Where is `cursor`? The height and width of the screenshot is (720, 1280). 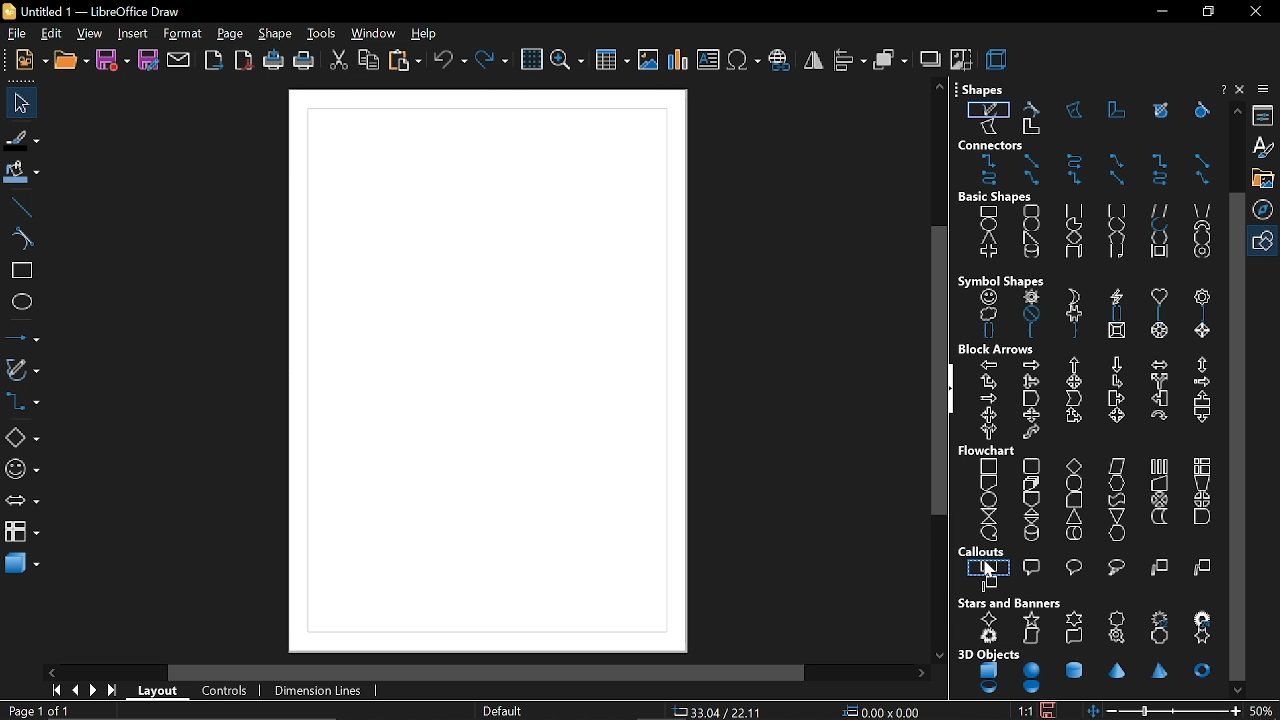
cursor is located at coordinates (989, 571).